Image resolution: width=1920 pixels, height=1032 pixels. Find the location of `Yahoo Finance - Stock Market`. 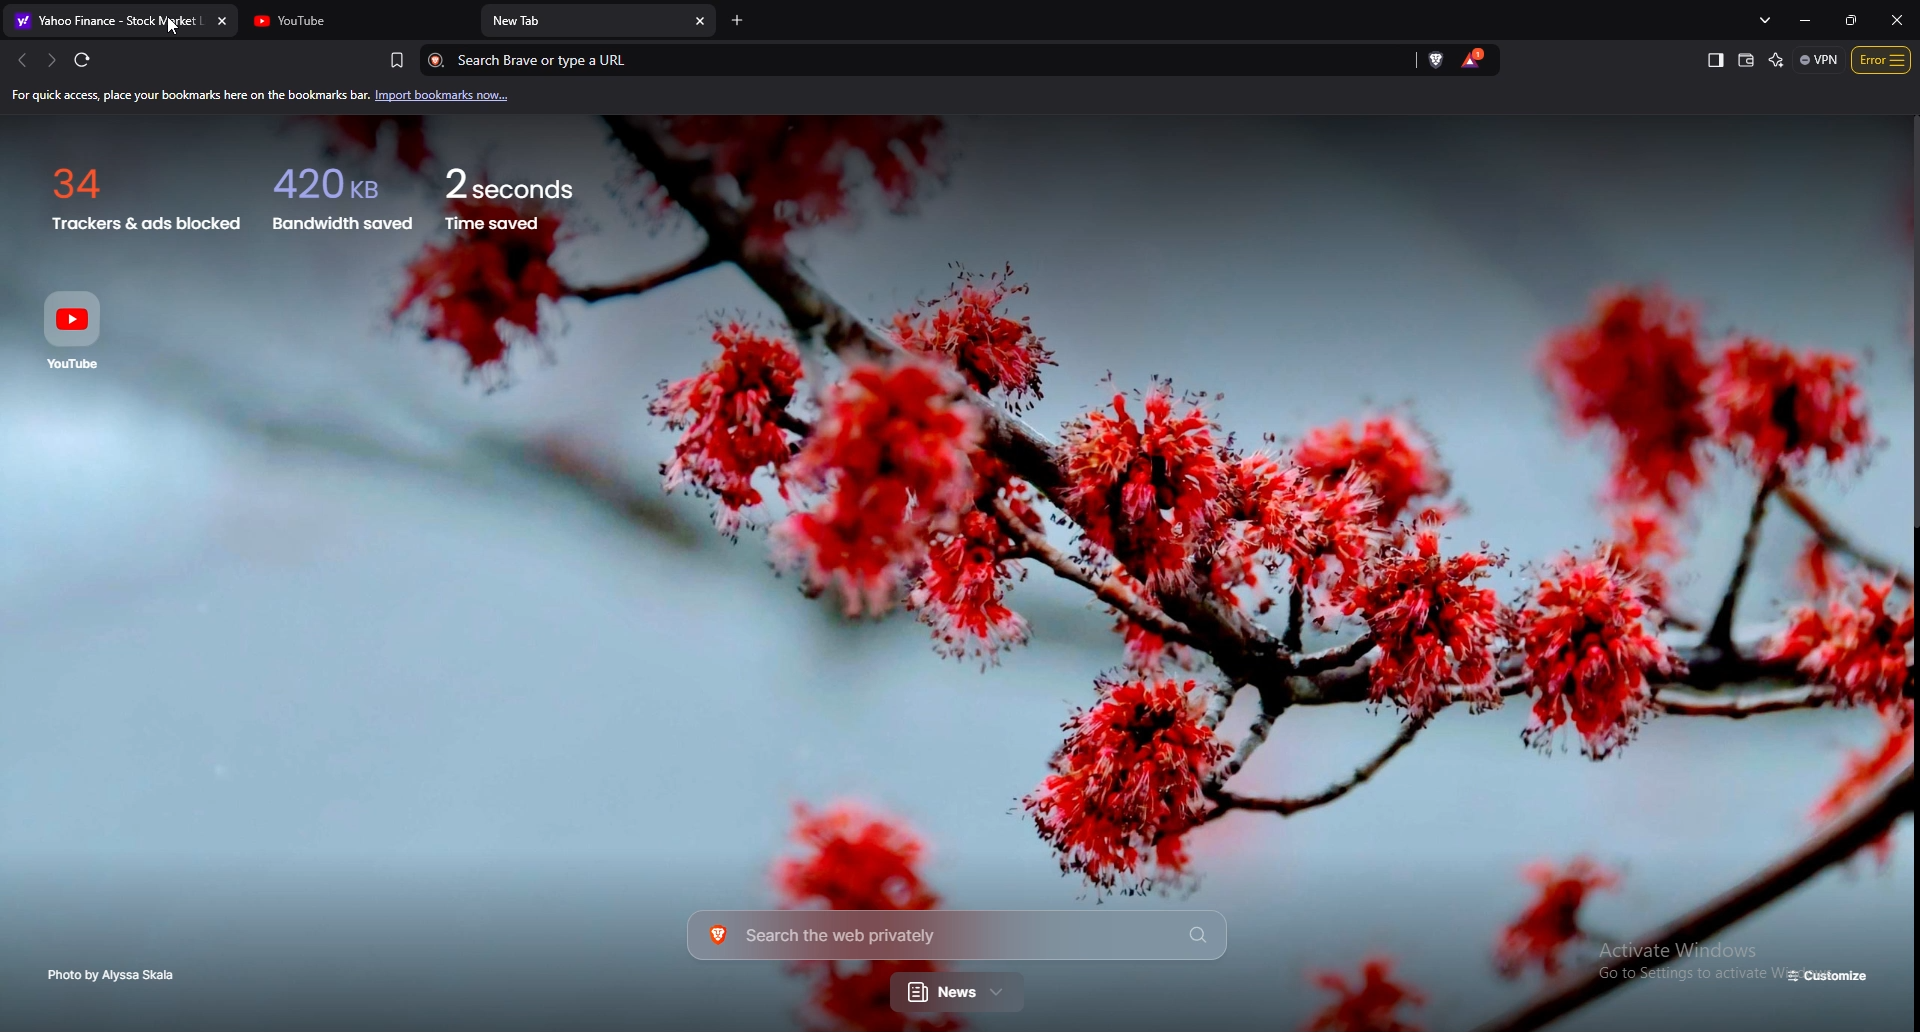

Yahoo Finance - Stock Market is located at coordinates (120, 20).